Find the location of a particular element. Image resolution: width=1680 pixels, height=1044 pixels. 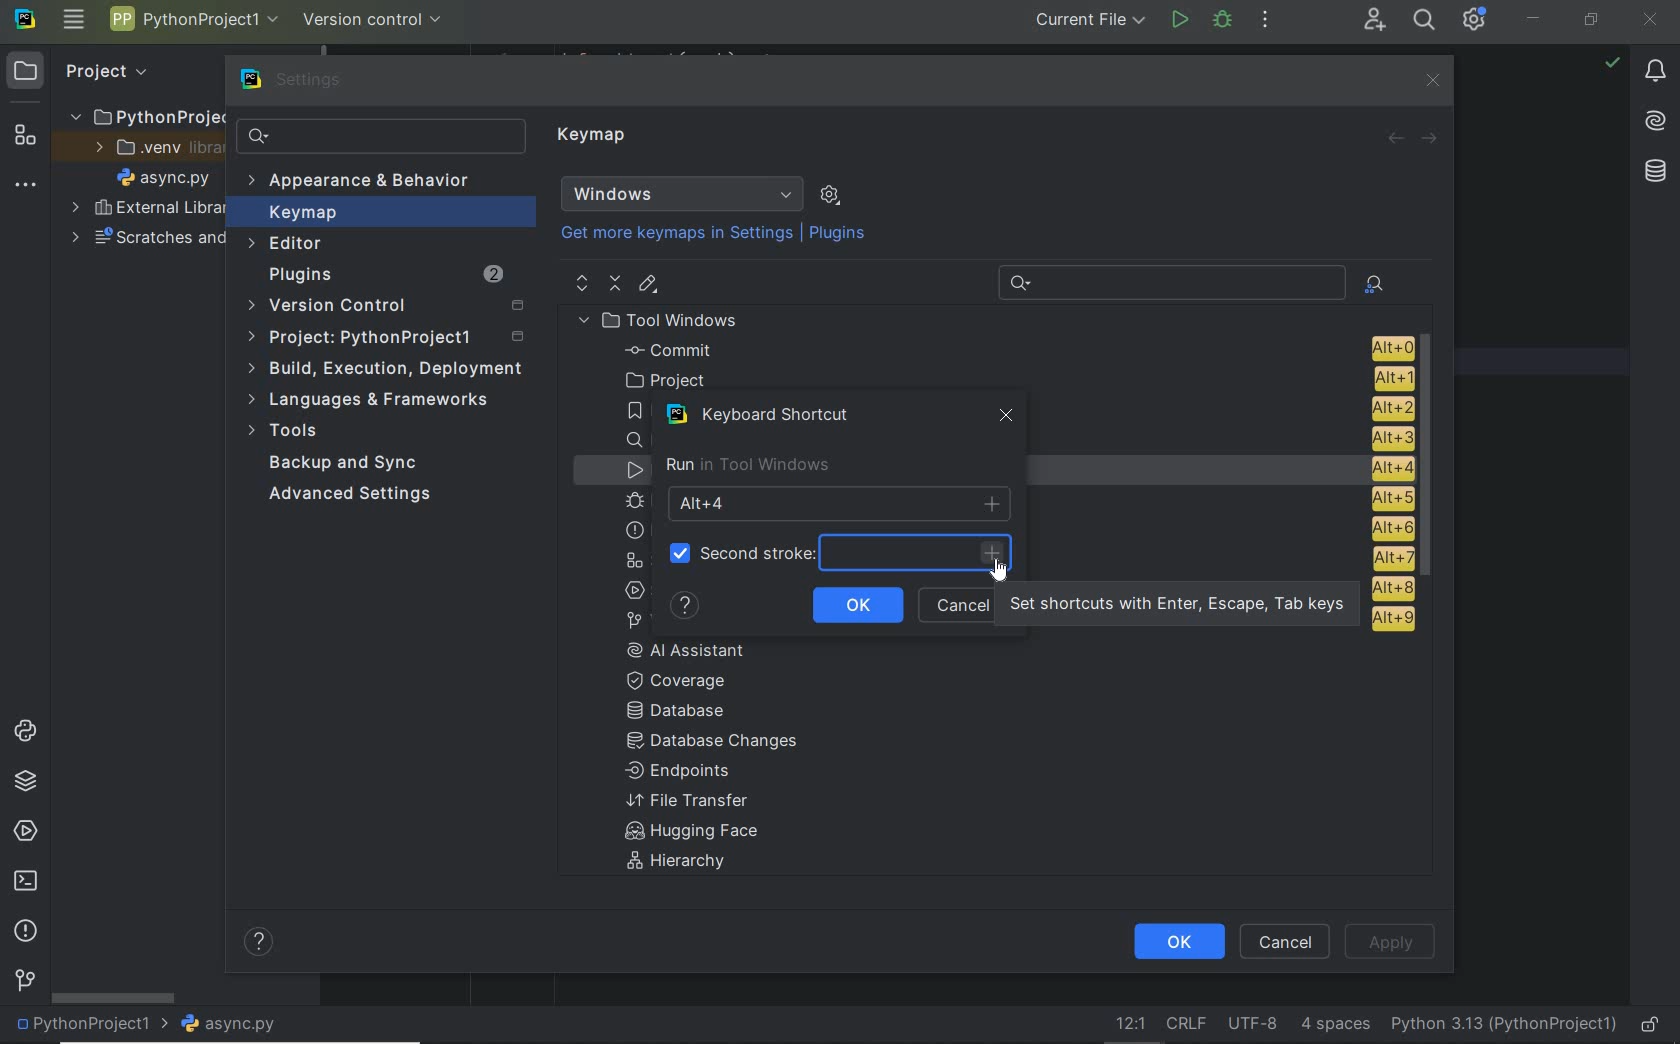

Hugging face is located at coordinates (685, 833).